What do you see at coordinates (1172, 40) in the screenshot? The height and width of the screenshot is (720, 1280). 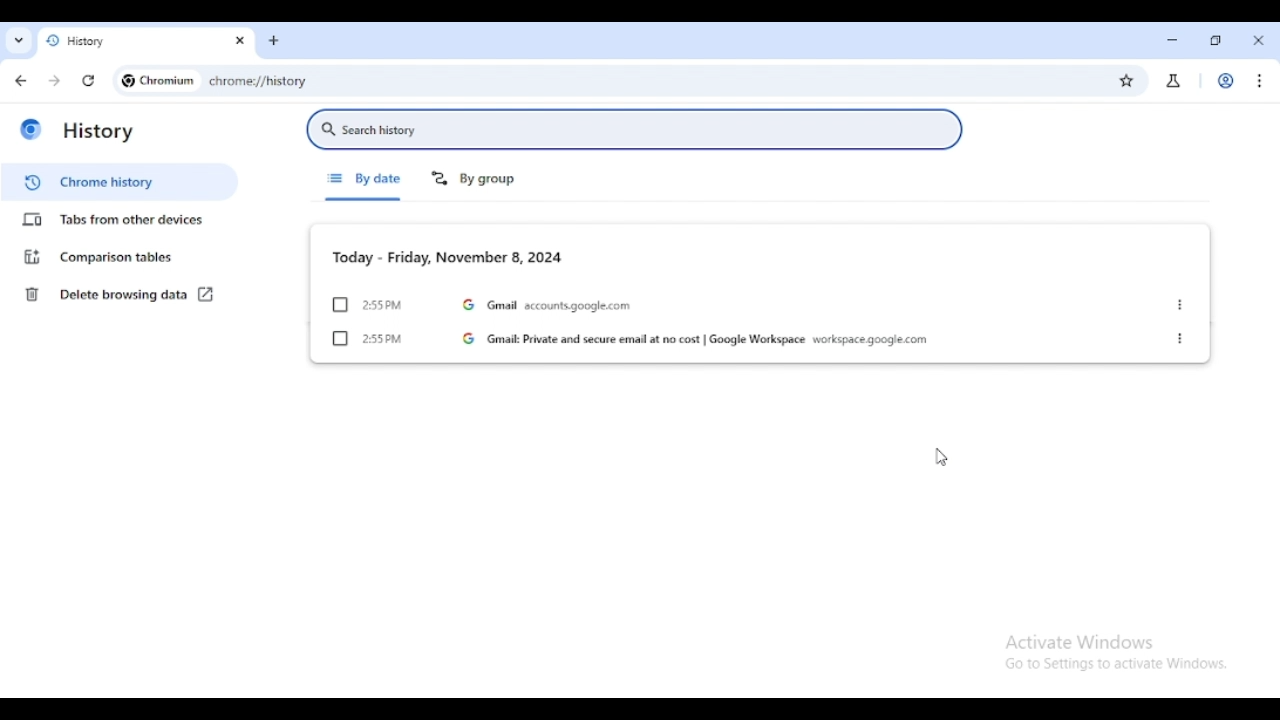 I see `minimize` at bounding box center [1172, 40].